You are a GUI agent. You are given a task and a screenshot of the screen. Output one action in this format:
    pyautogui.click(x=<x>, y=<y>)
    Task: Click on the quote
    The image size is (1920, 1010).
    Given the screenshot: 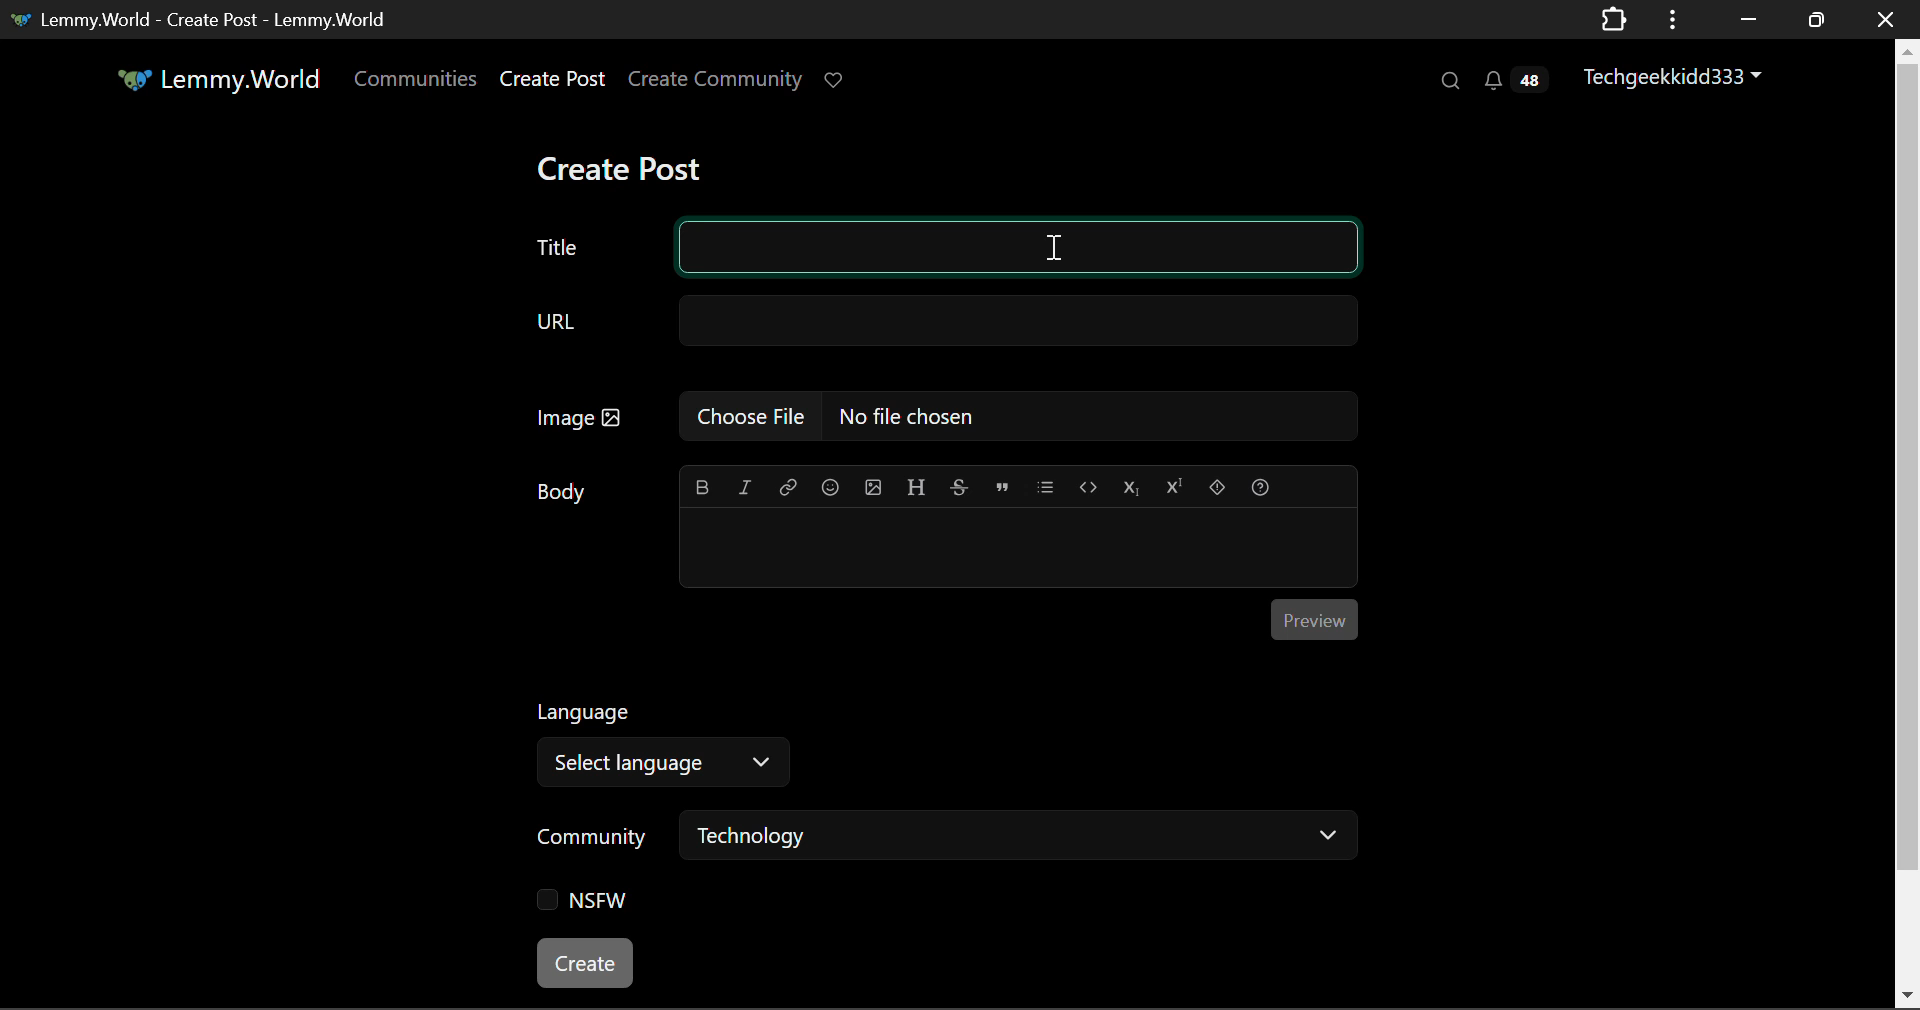 What is the action you would take?
    pyautogui.click(x=1003, y=485)
    